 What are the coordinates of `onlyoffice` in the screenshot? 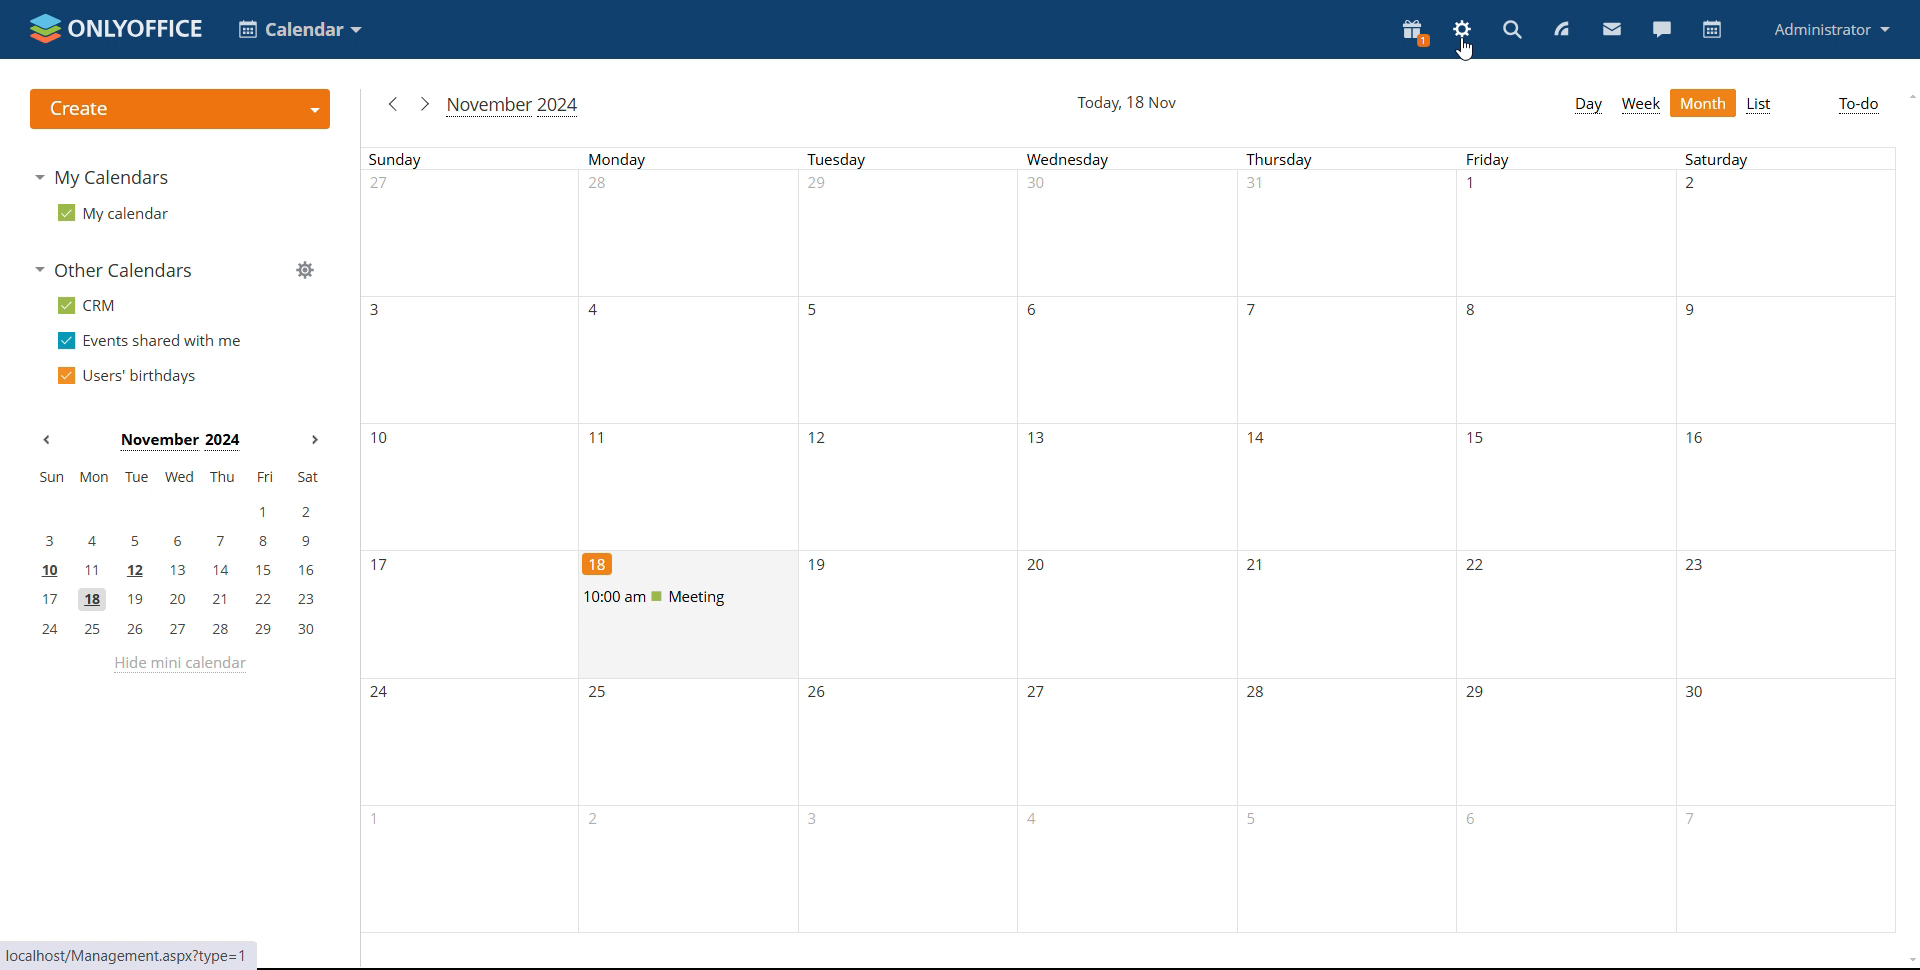 It's located at (148, 30).